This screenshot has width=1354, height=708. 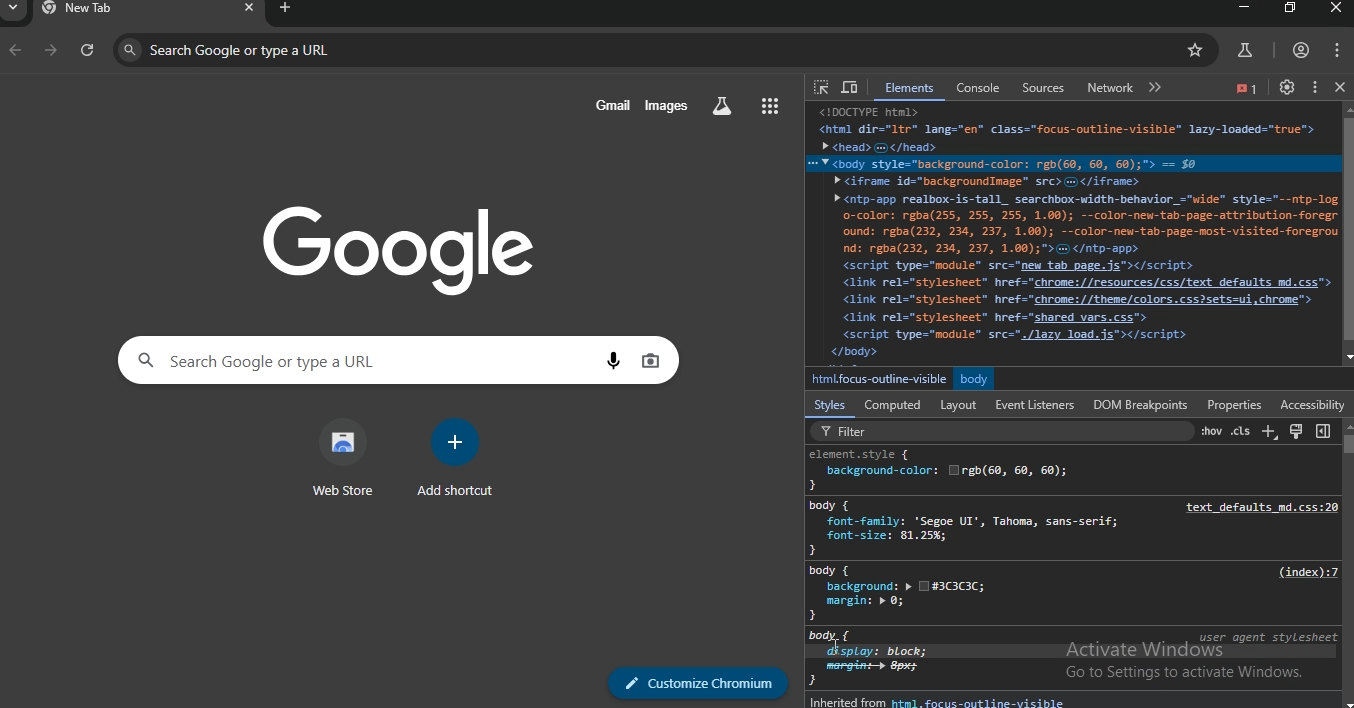 What do you see at coordinates (894, 405) in the screenshot?
I see `computed` at bounding box center [894, 405].